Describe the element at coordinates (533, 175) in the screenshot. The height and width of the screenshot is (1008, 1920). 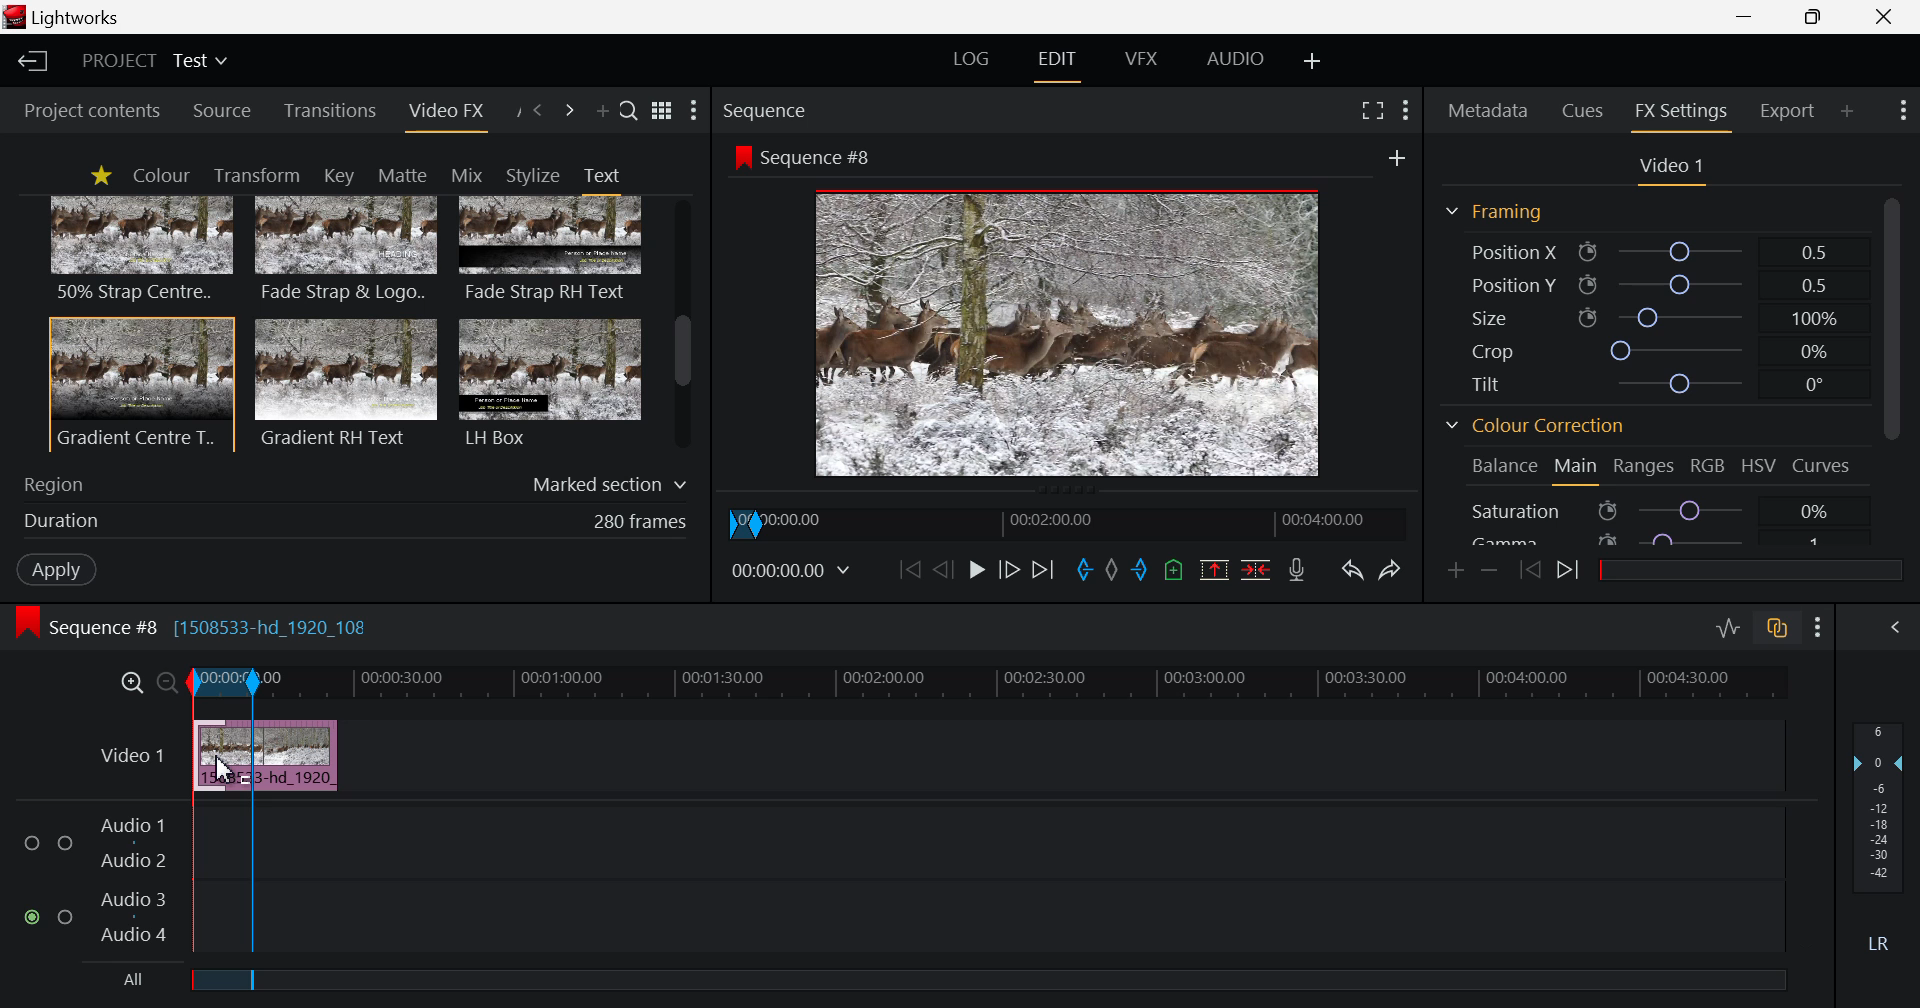
I see `Stylize` at that location.